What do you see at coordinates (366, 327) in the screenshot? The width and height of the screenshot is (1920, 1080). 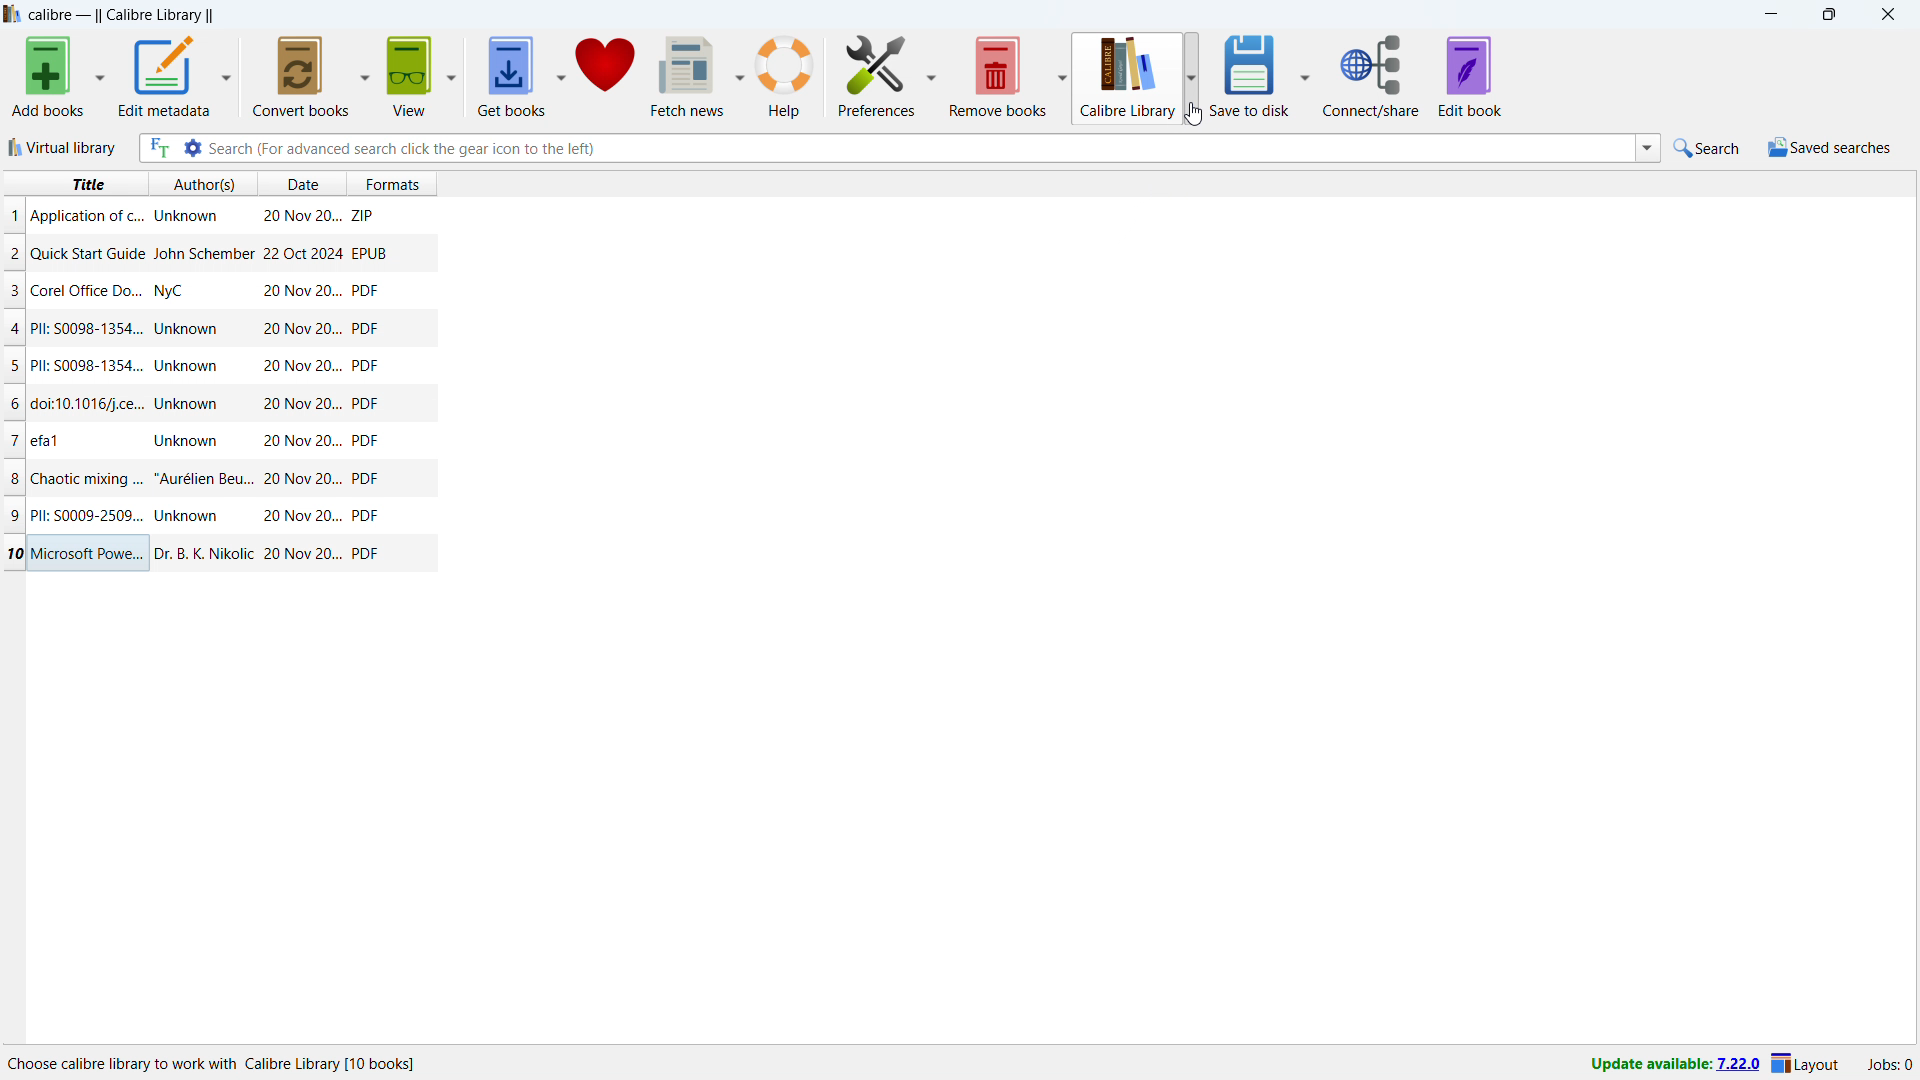 I see `PDF` at bounding box center [366, 327].